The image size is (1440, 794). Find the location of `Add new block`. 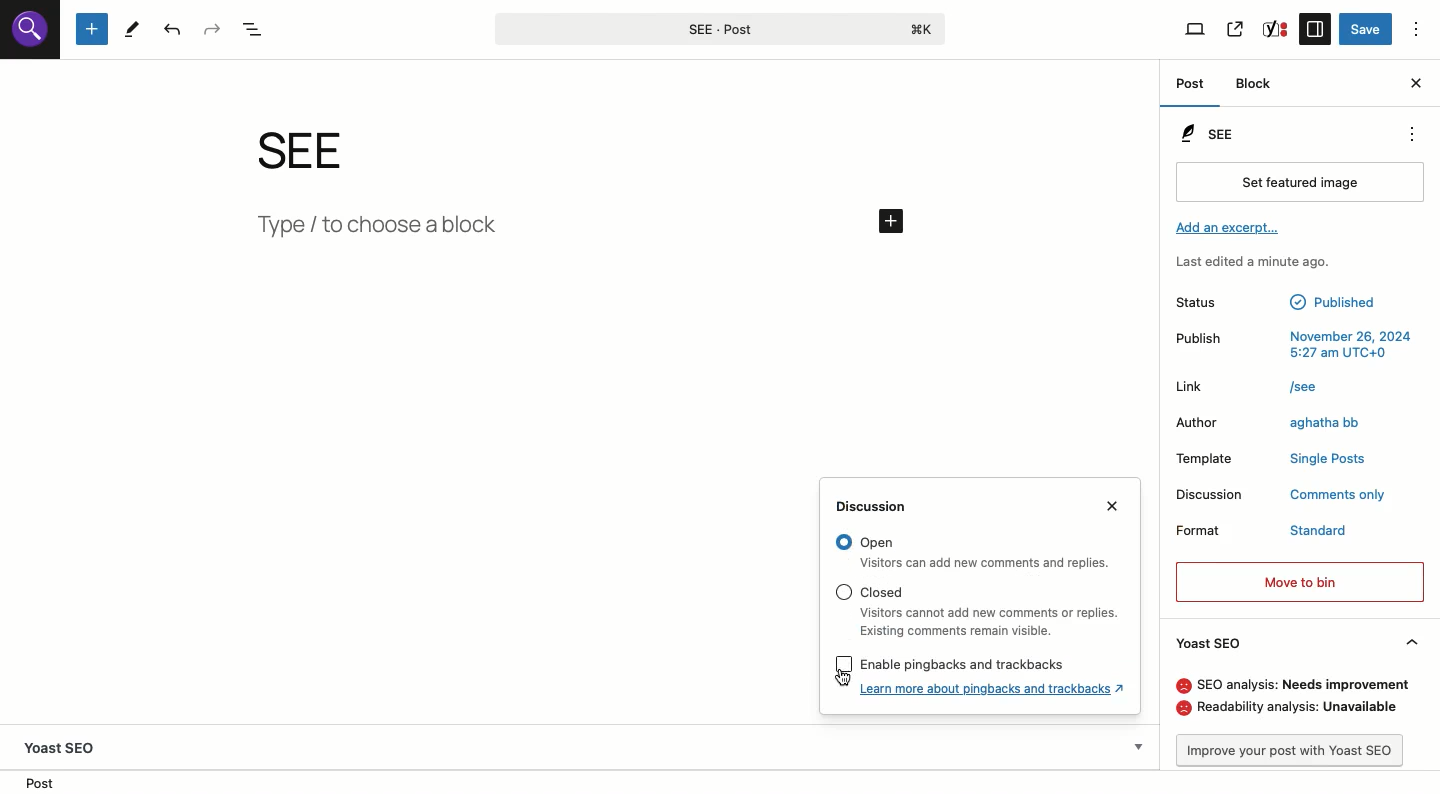

Add new block is located at coordinates (90, 29).